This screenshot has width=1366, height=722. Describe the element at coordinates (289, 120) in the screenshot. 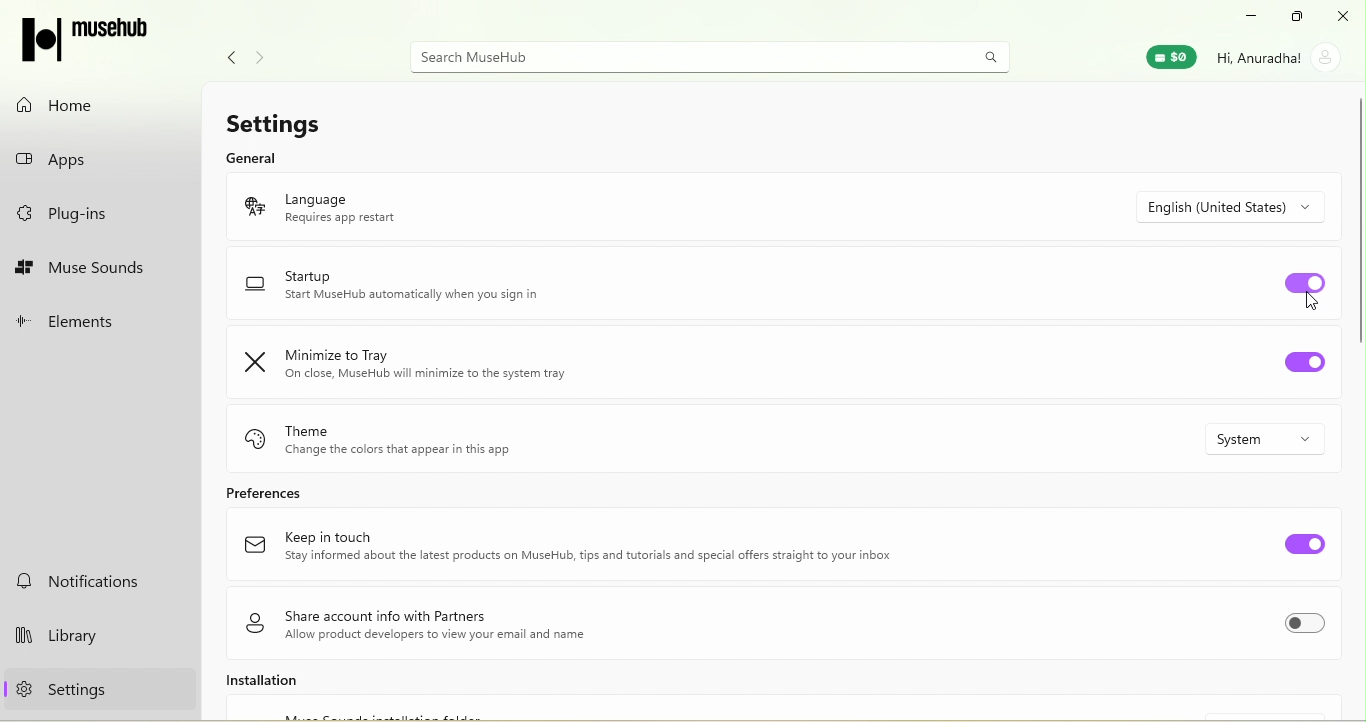

I see `Settings` at that location.